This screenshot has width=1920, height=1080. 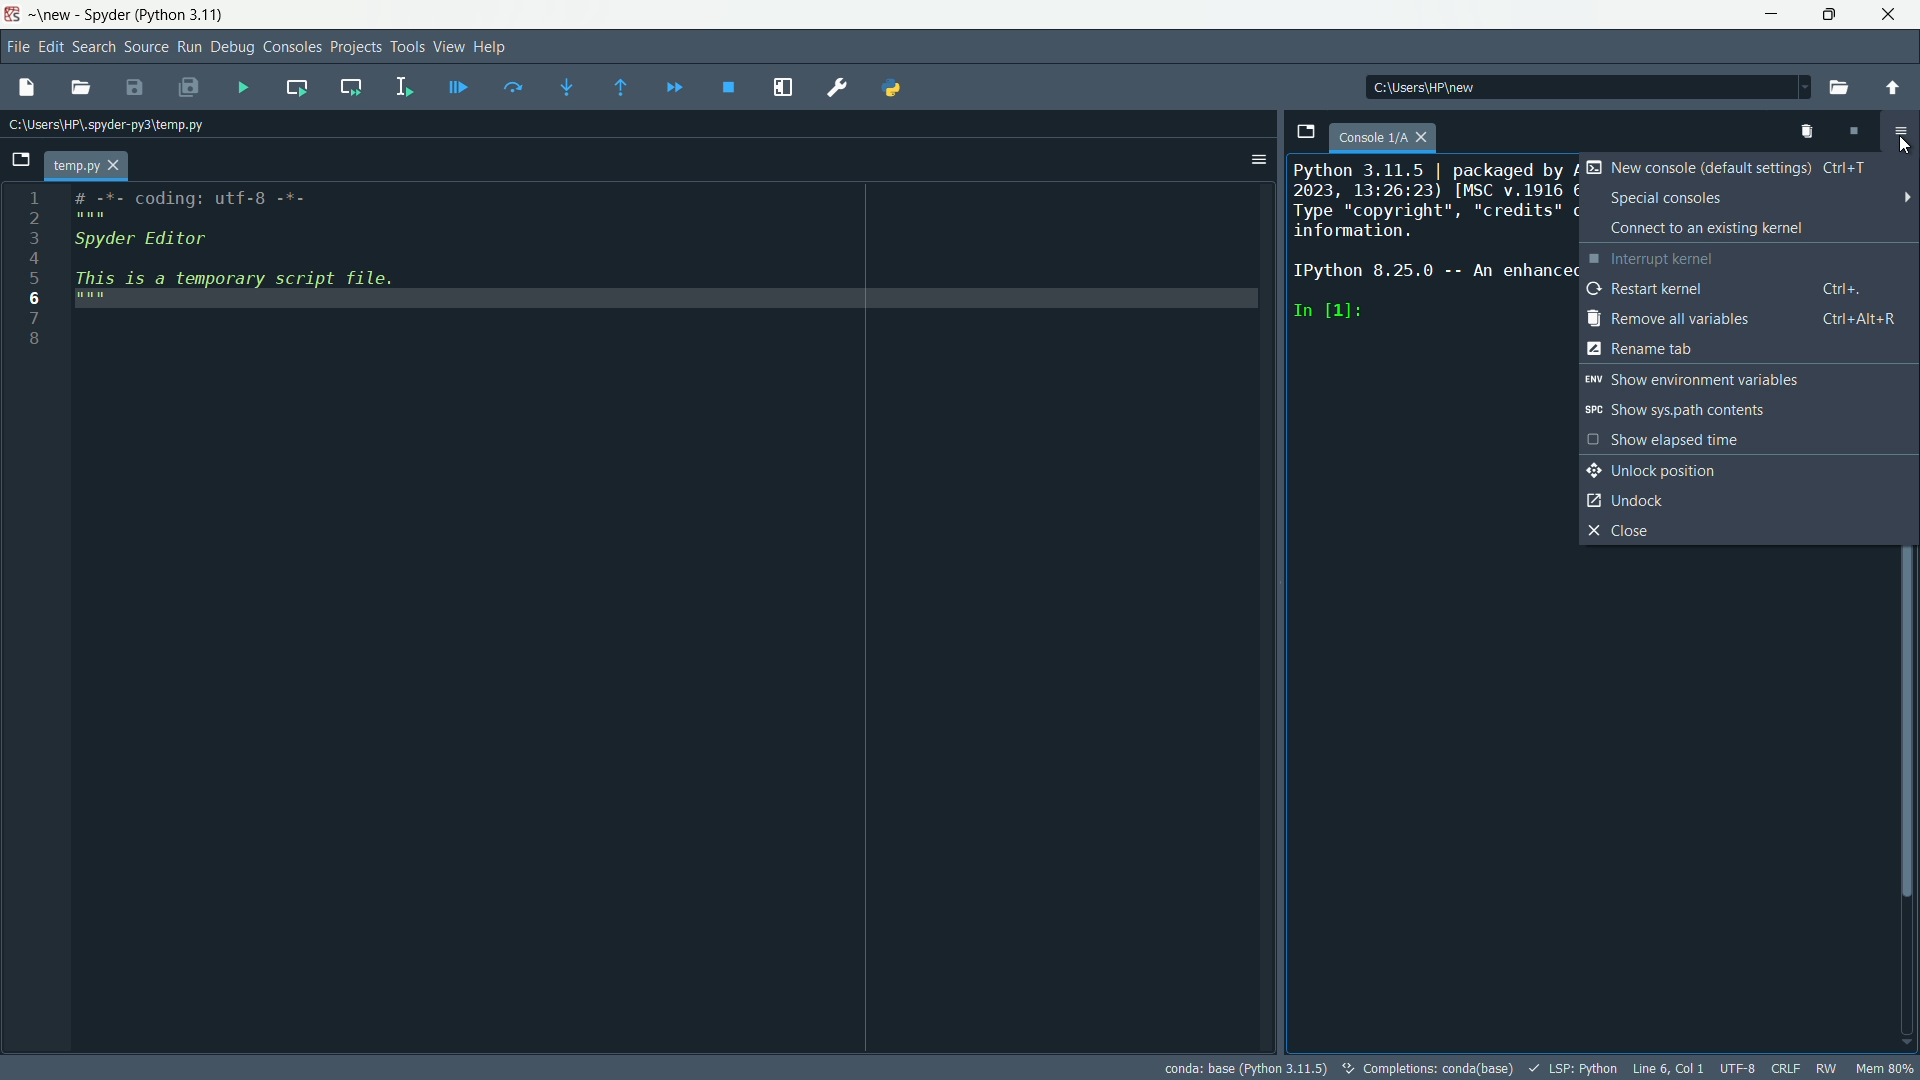 I want to click on options, so click(x=1899, y=130).